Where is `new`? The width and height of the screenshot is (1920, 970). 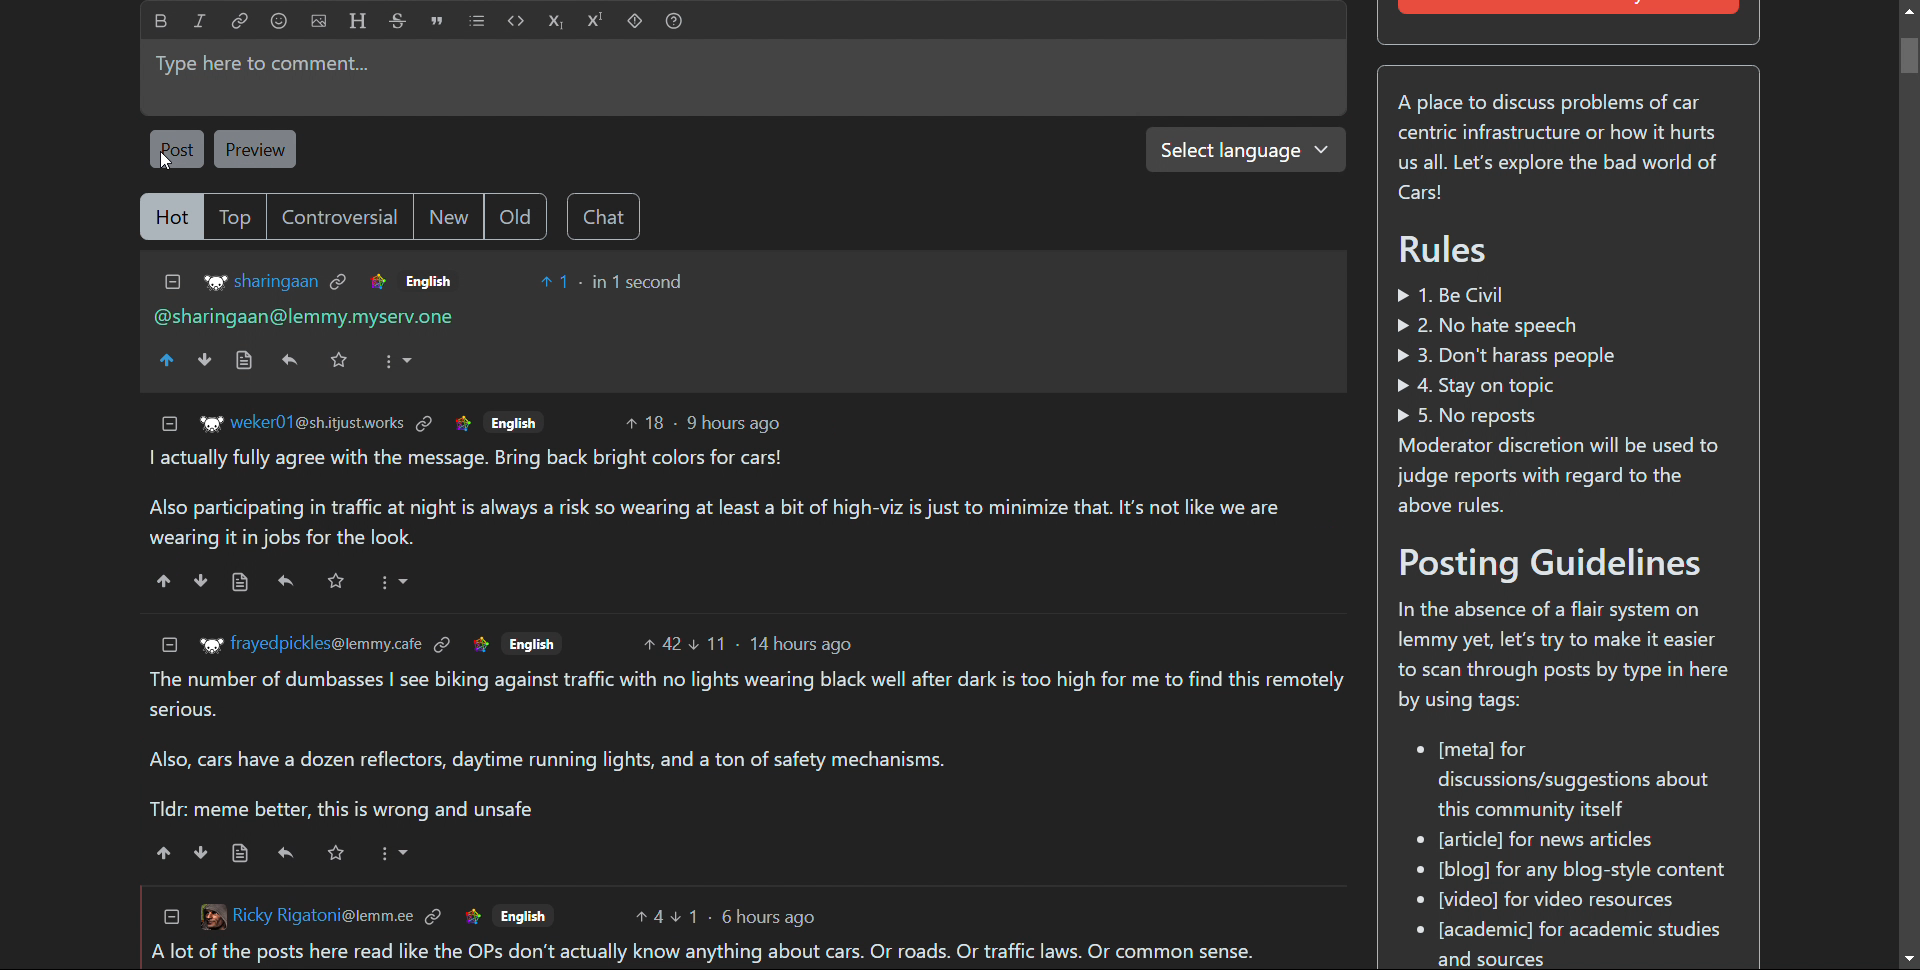 new is located at coordinates (447, 215).